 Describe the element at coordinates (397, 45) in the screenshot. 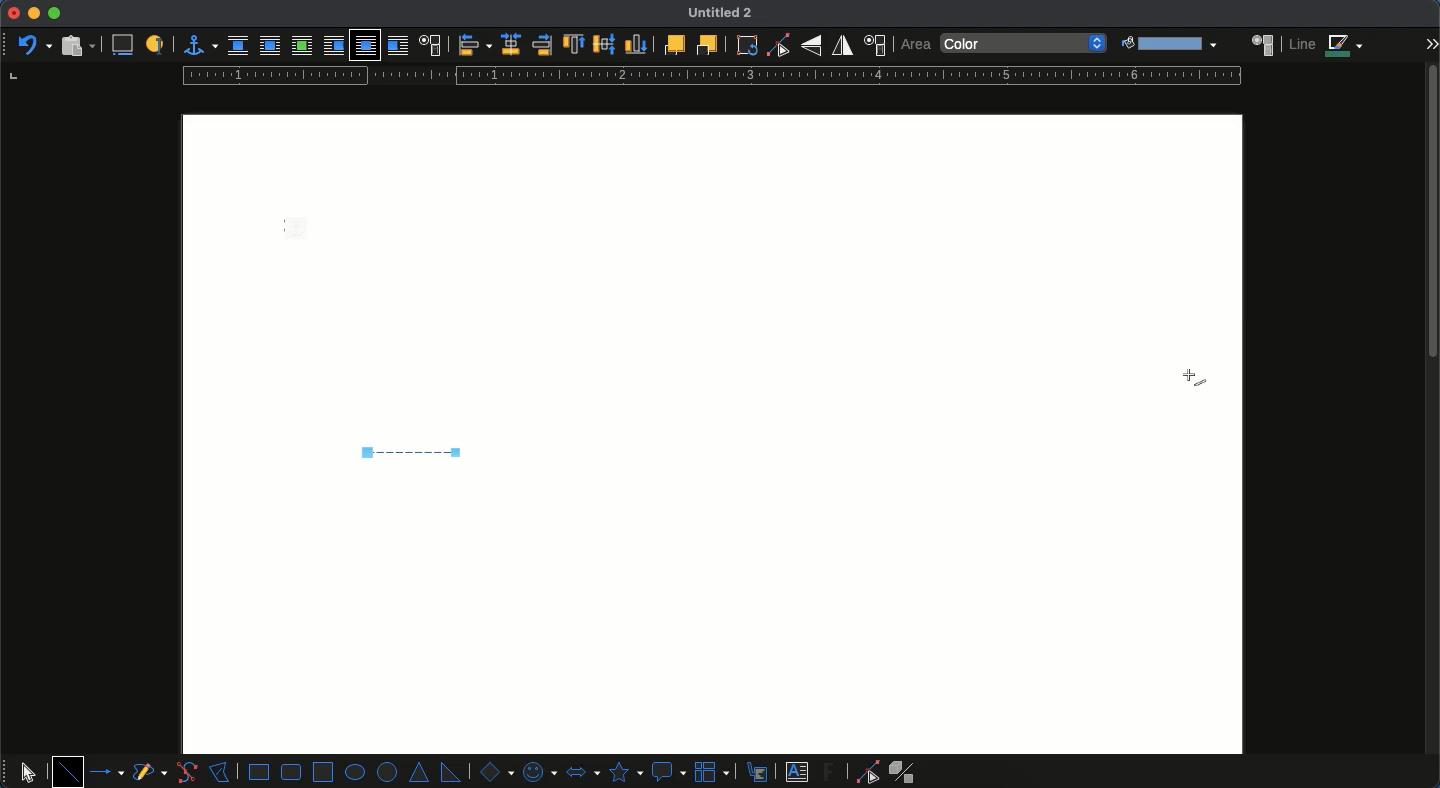

I see `after` at that location.